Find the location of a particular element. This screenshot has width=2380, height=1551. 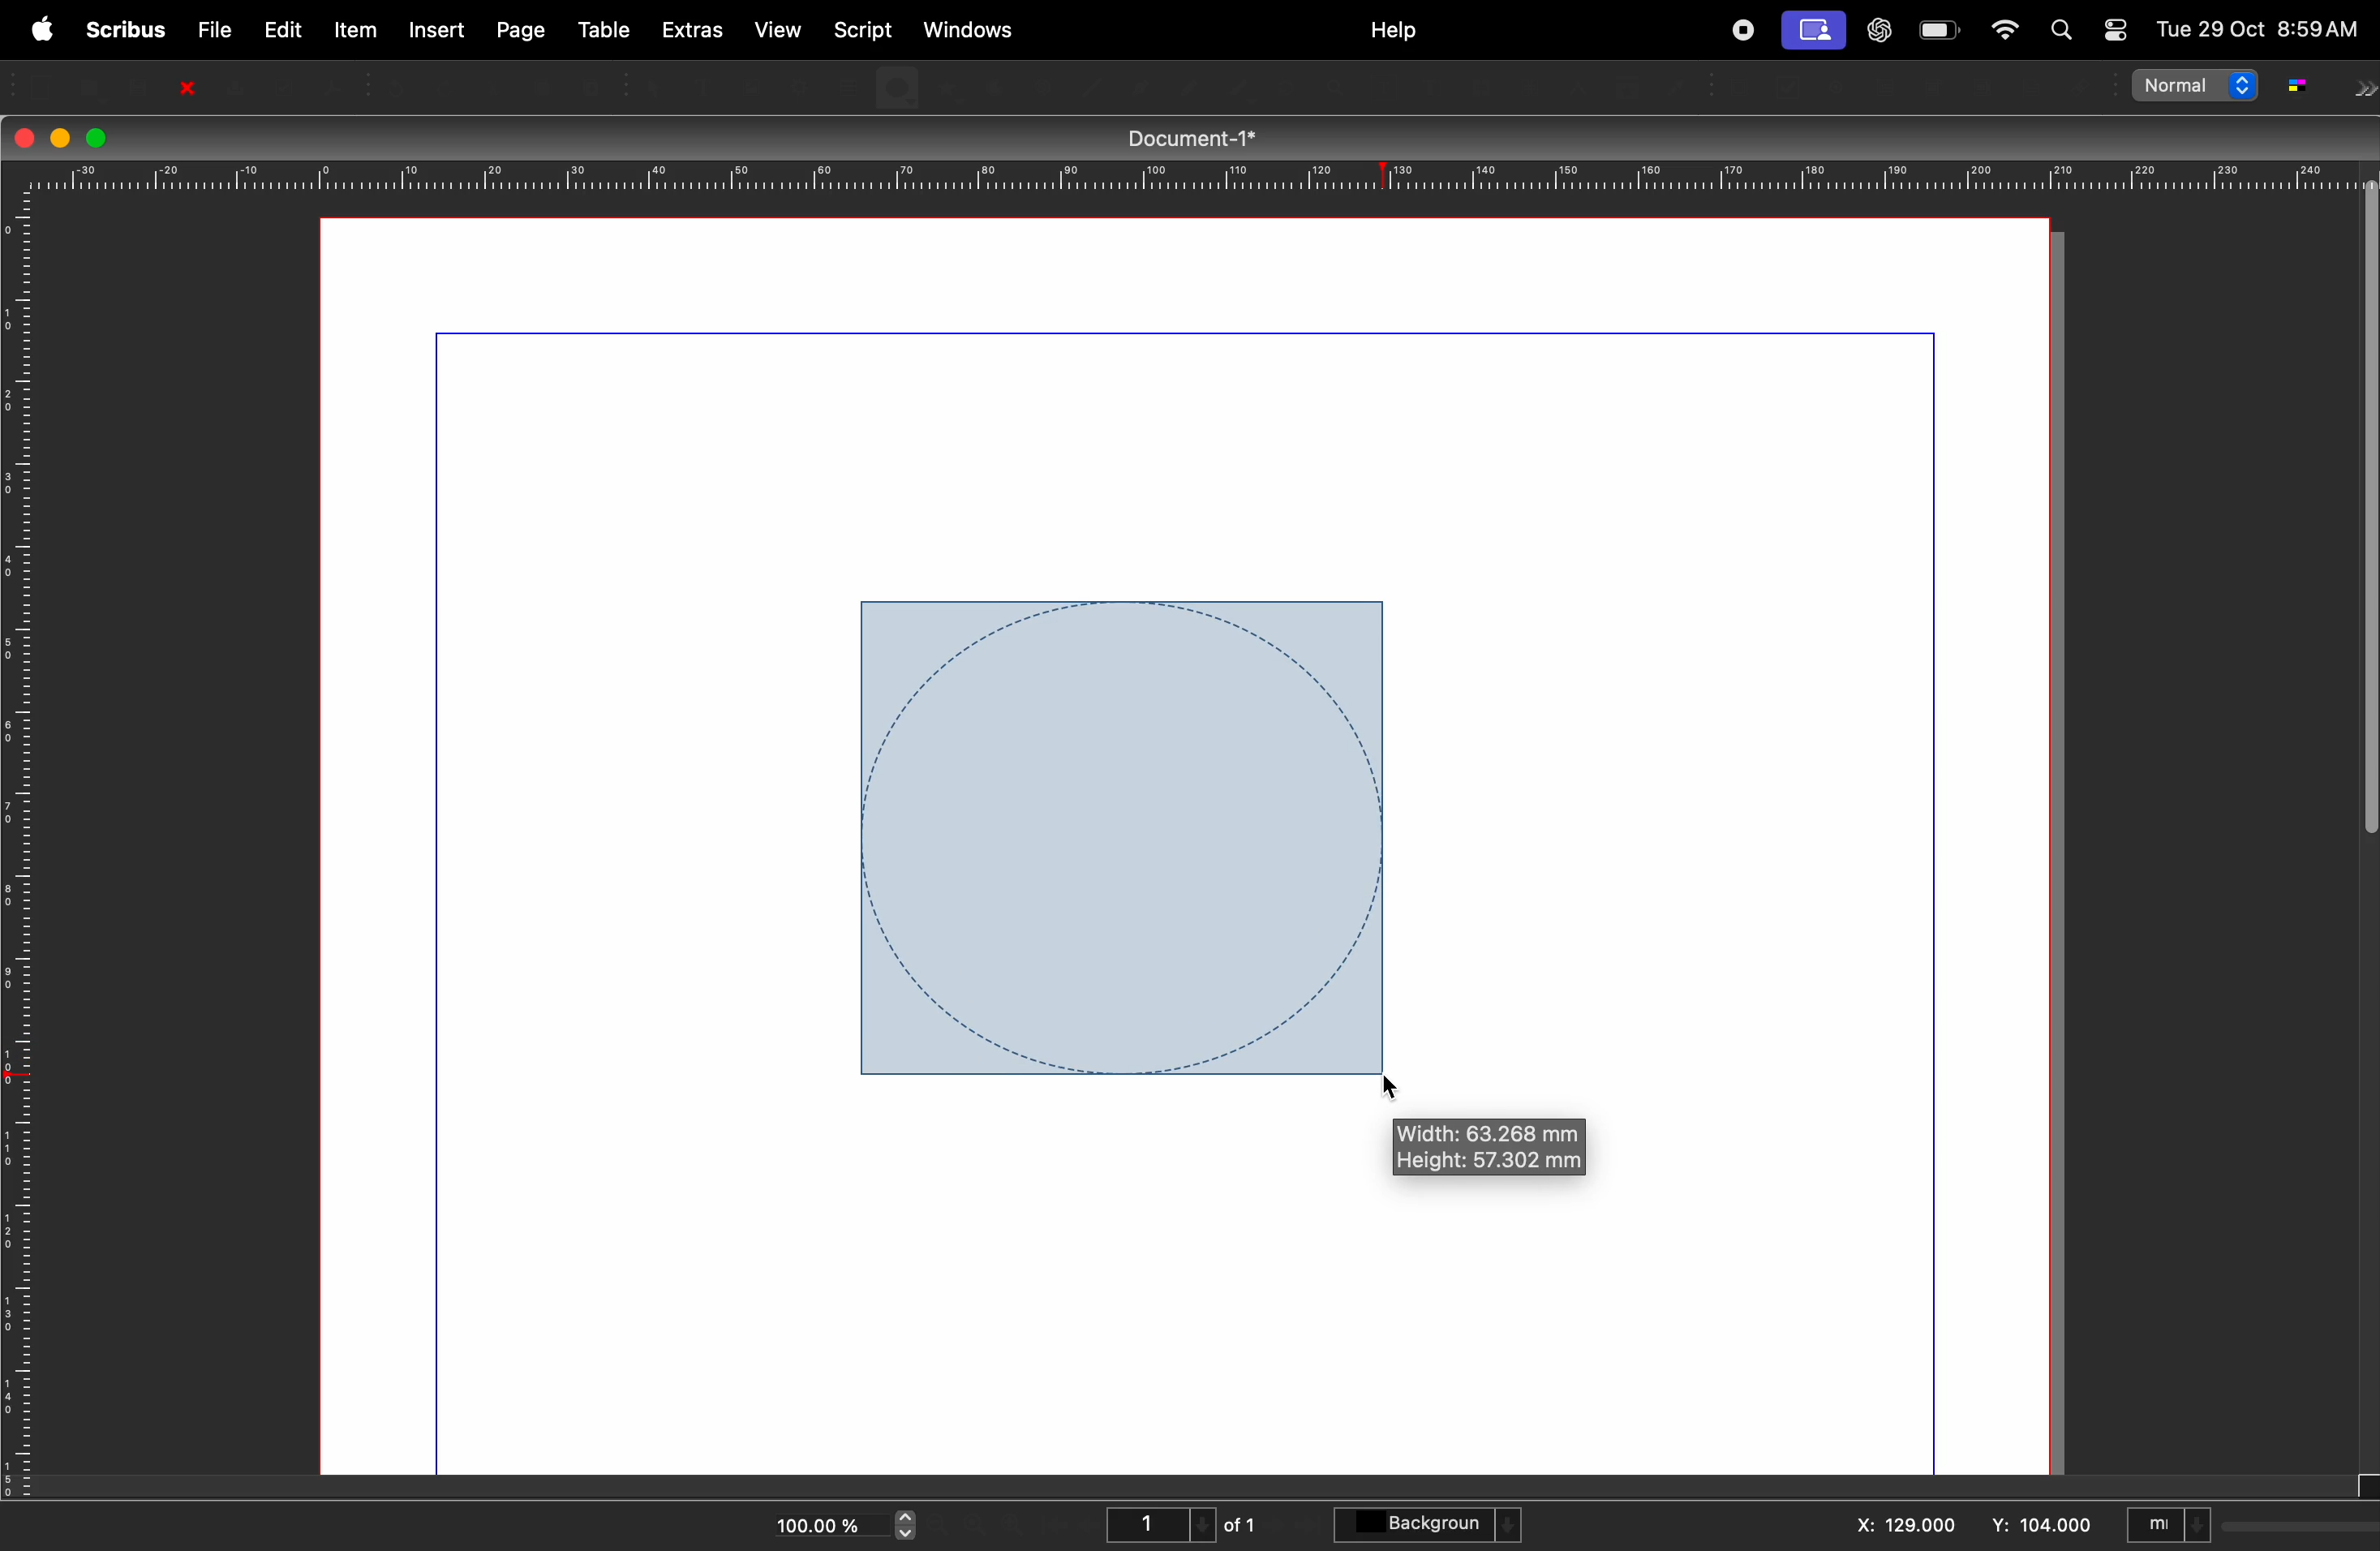

x: 129.000 is located at coordinates (1902, 1523).